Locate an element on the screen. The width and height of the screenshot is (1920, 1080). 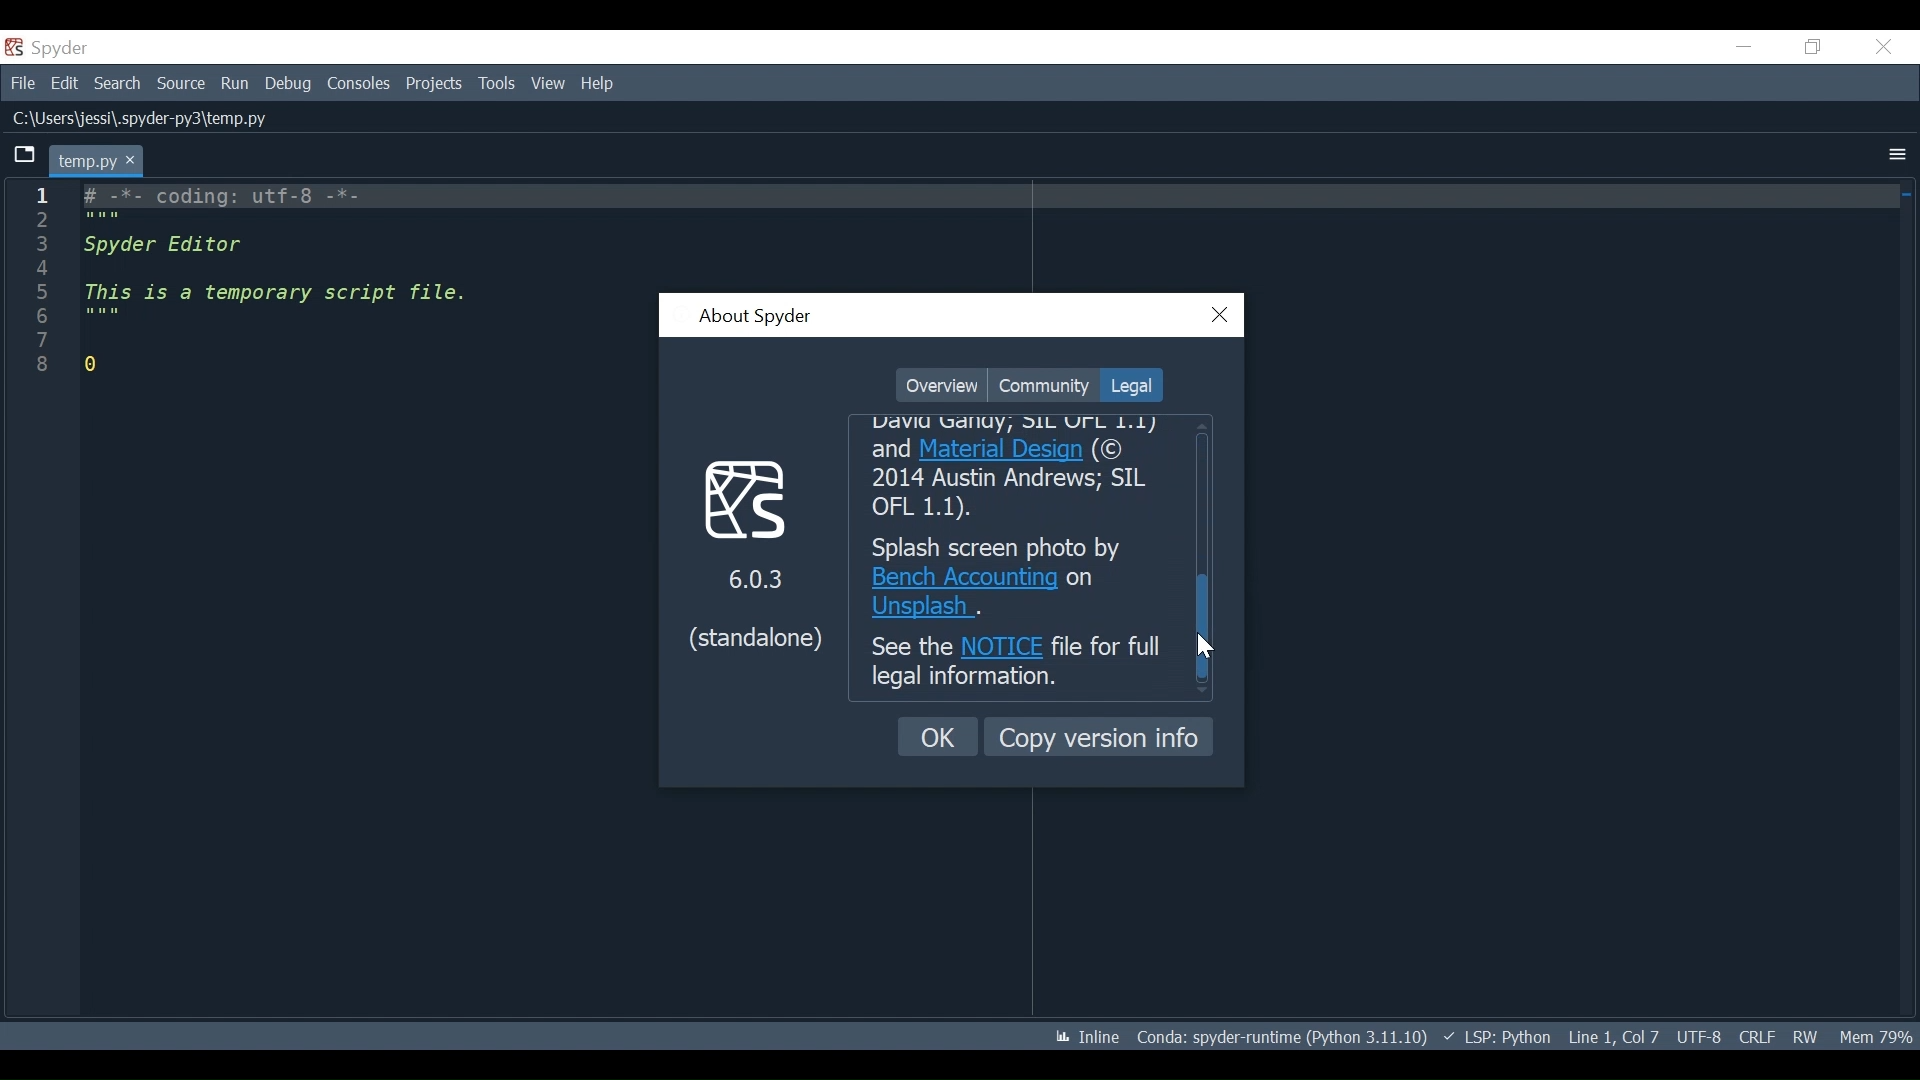
# -*- coding: utf-8 -*-

Spyder Editor

This is a temporary script file.
0 is located at coordinates (260, 281).